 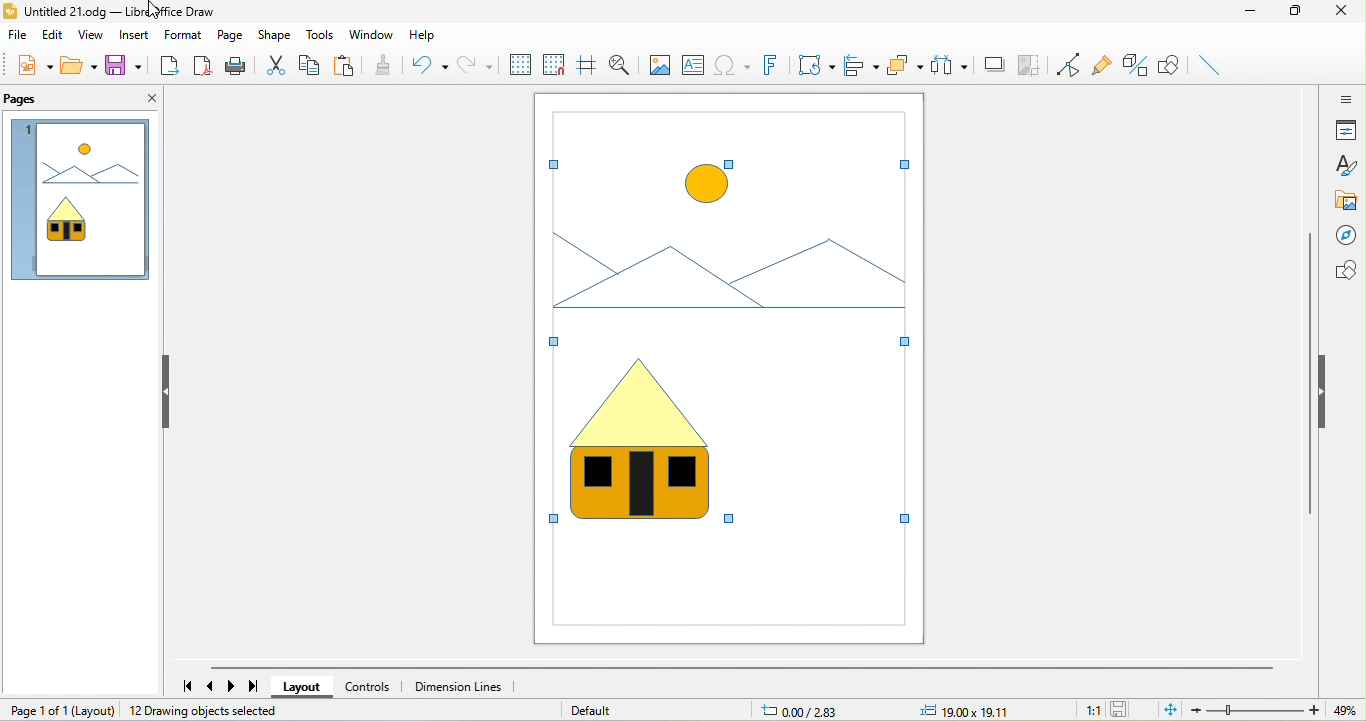 I want to click on previous, so click(x=213, y=686).